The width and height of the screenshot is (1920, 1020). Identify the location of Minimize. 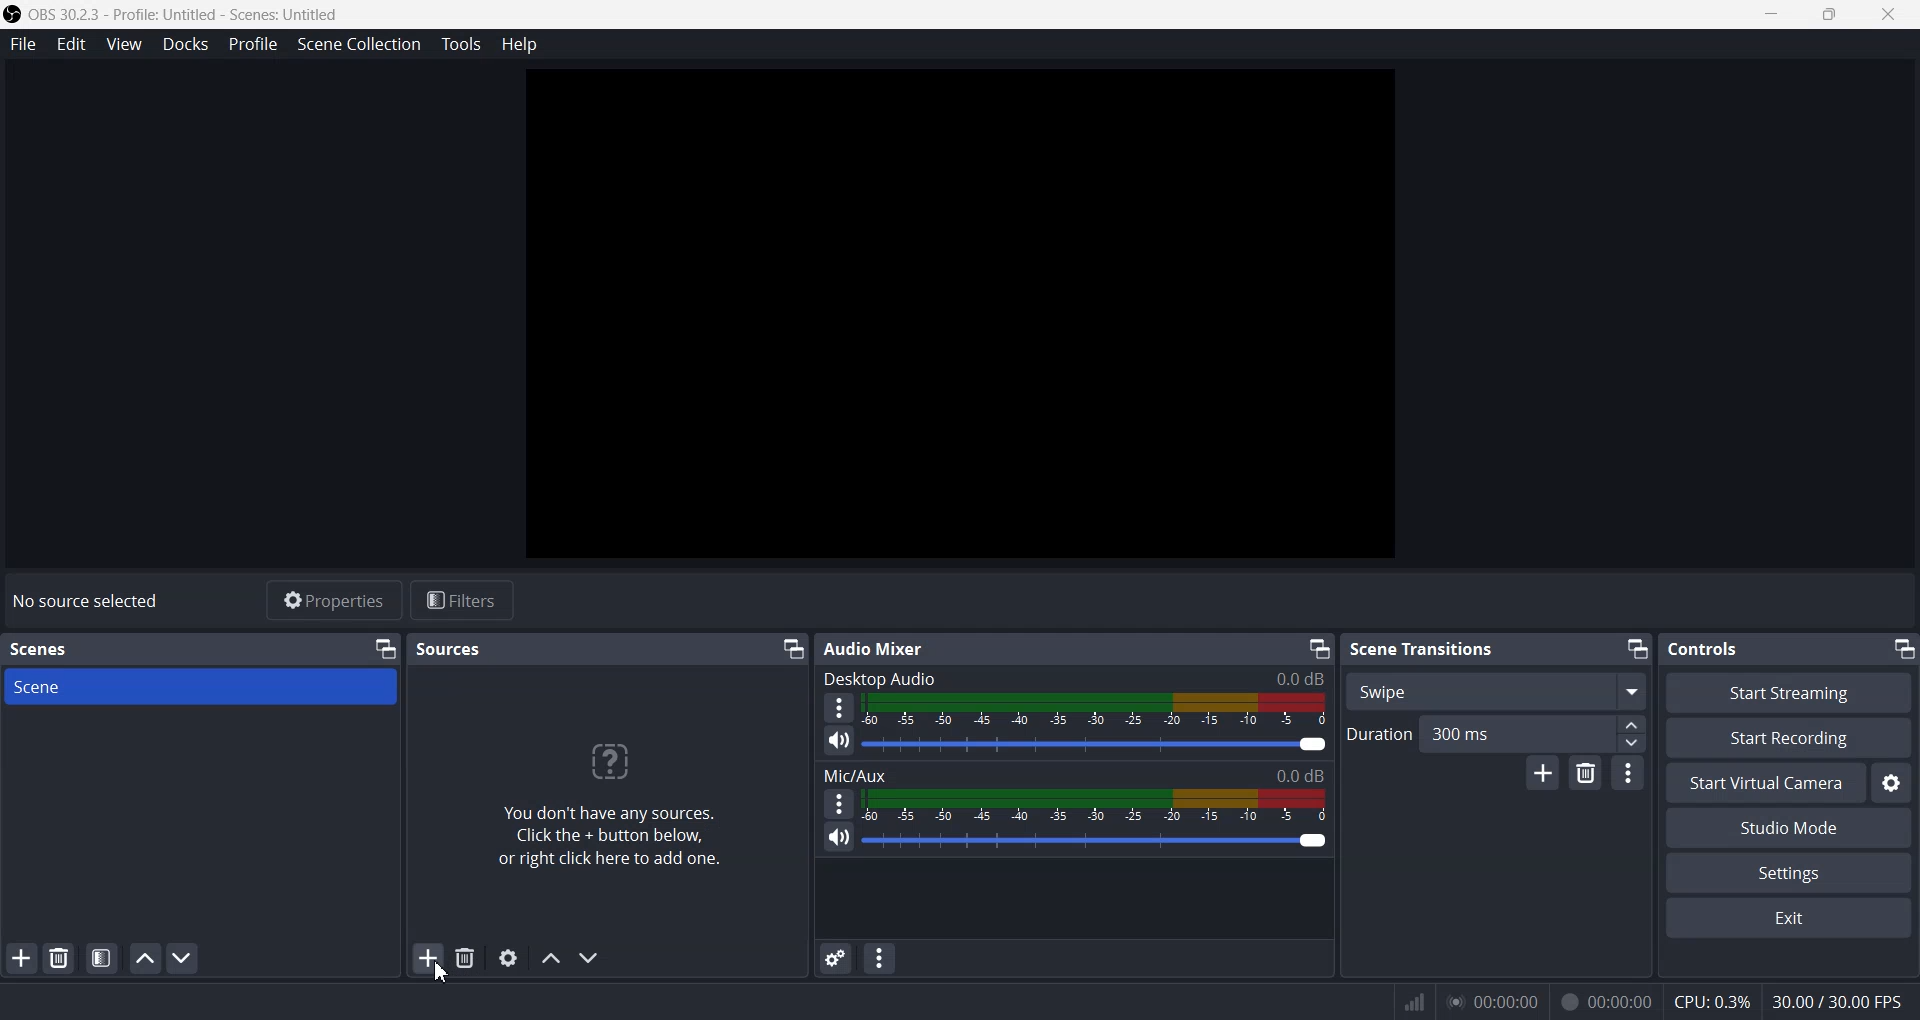
(1775, 15).